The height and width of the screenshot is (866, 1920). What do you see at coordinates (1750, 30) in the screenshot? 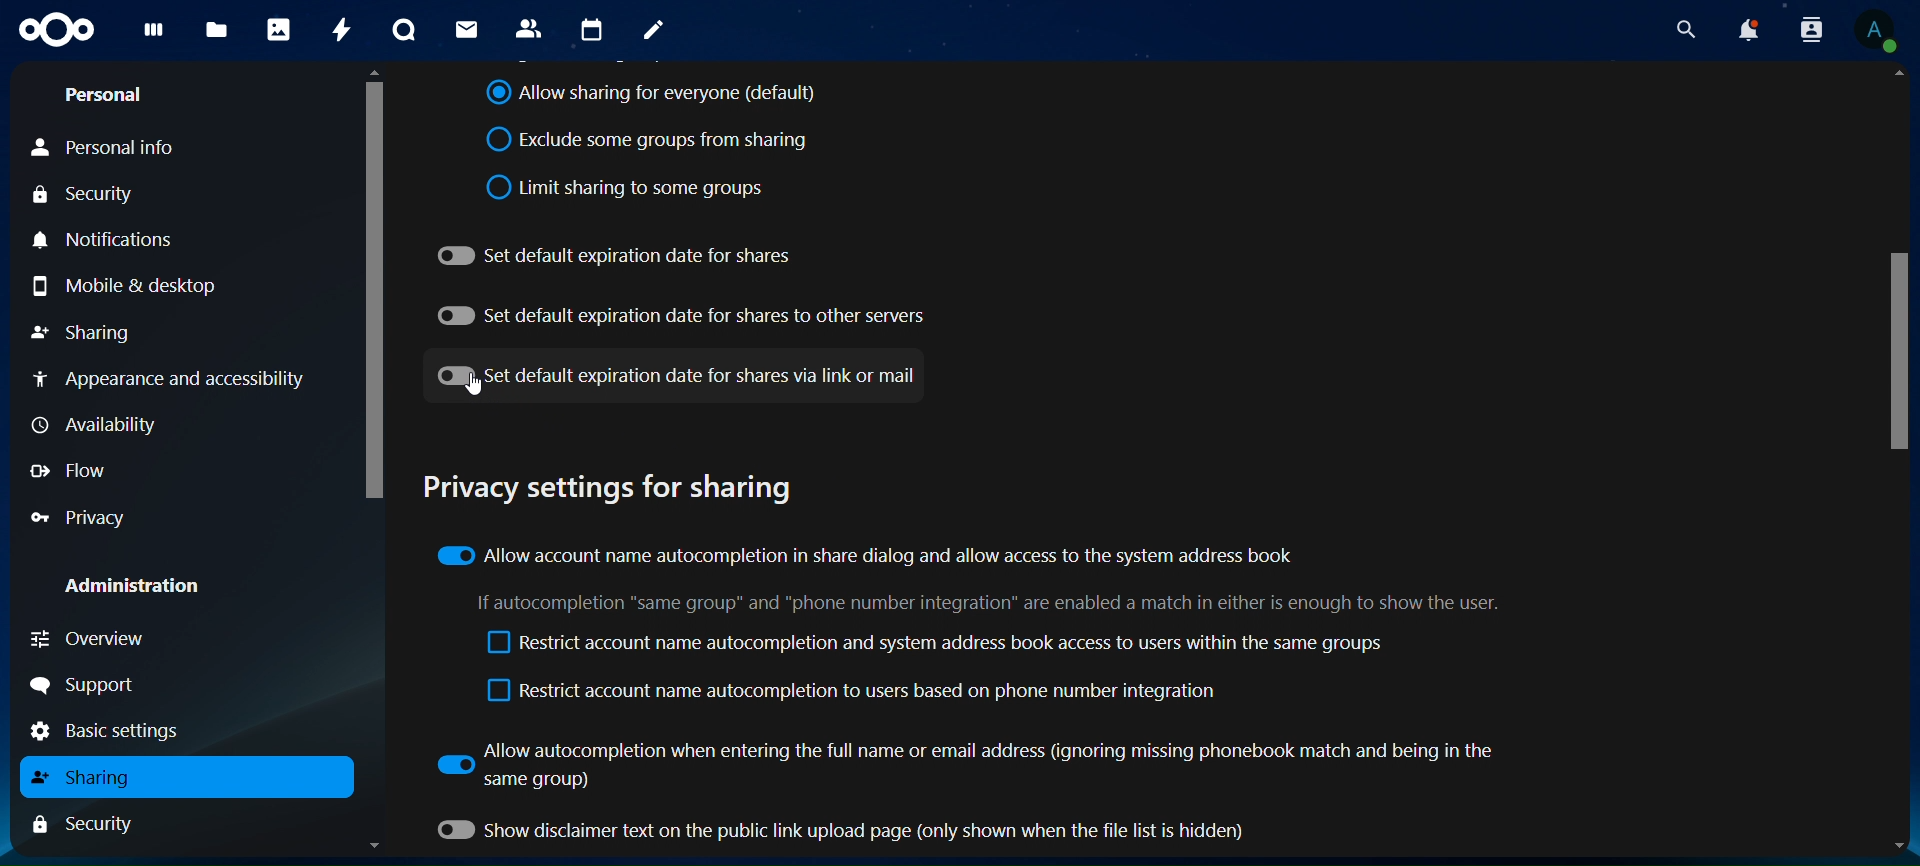
I see `notifications` at bounding box center [1750, 30].